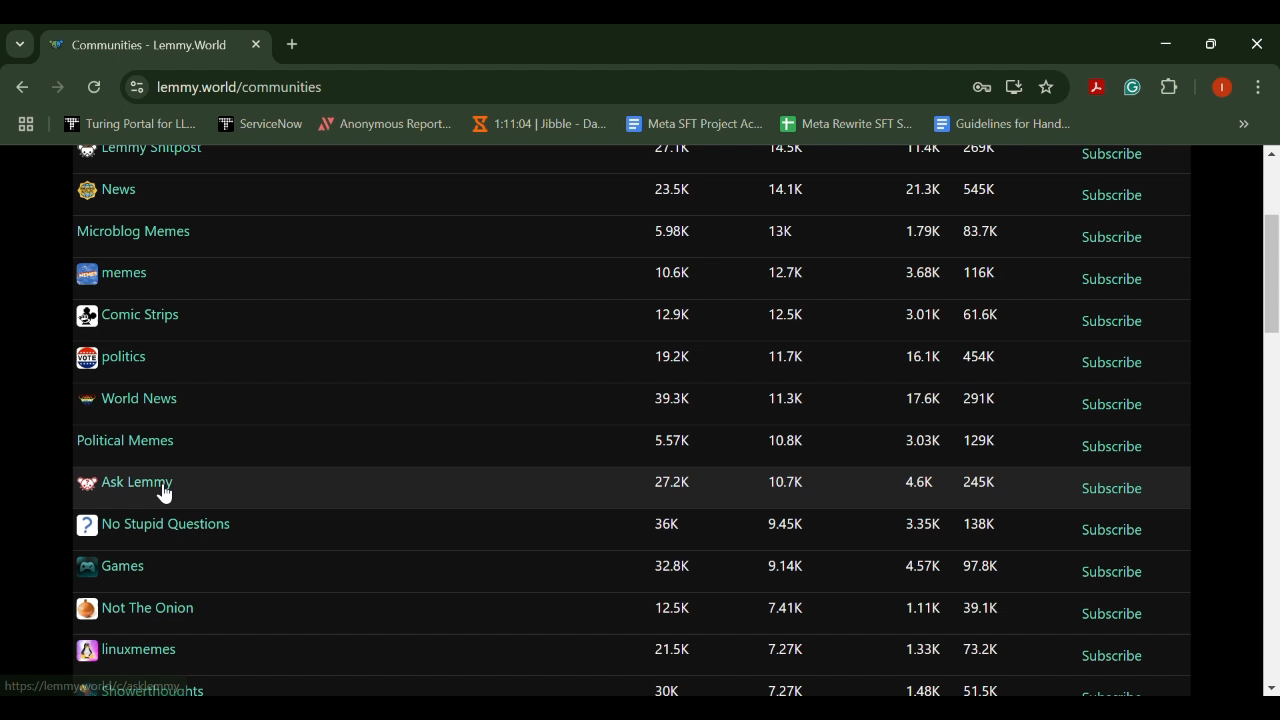  I want to click on Subscribe, so click(1111, 447).